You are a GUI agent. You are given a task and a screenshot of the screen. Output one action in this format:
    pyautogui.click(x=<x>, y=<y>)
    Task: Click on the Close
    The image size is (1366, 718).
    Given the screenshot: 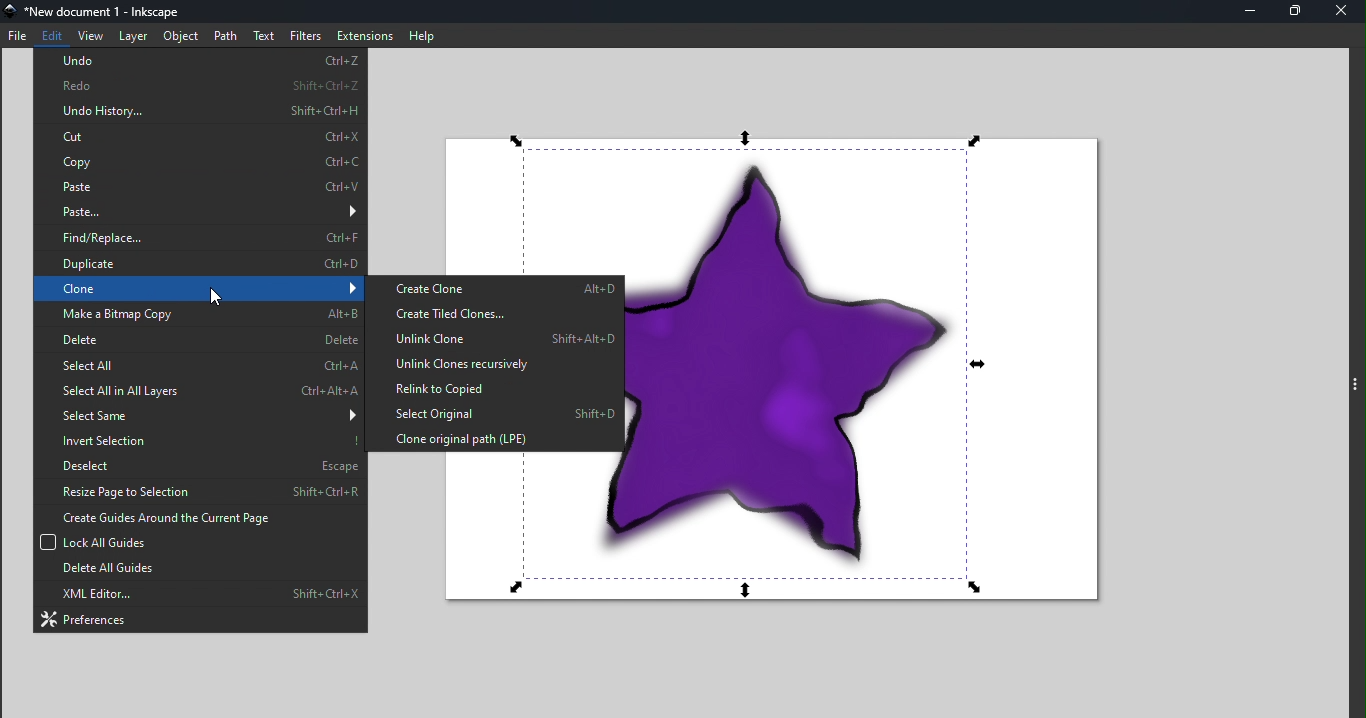 What is the action you would take?
    pyautogui.click(x=1344, y=11)
    